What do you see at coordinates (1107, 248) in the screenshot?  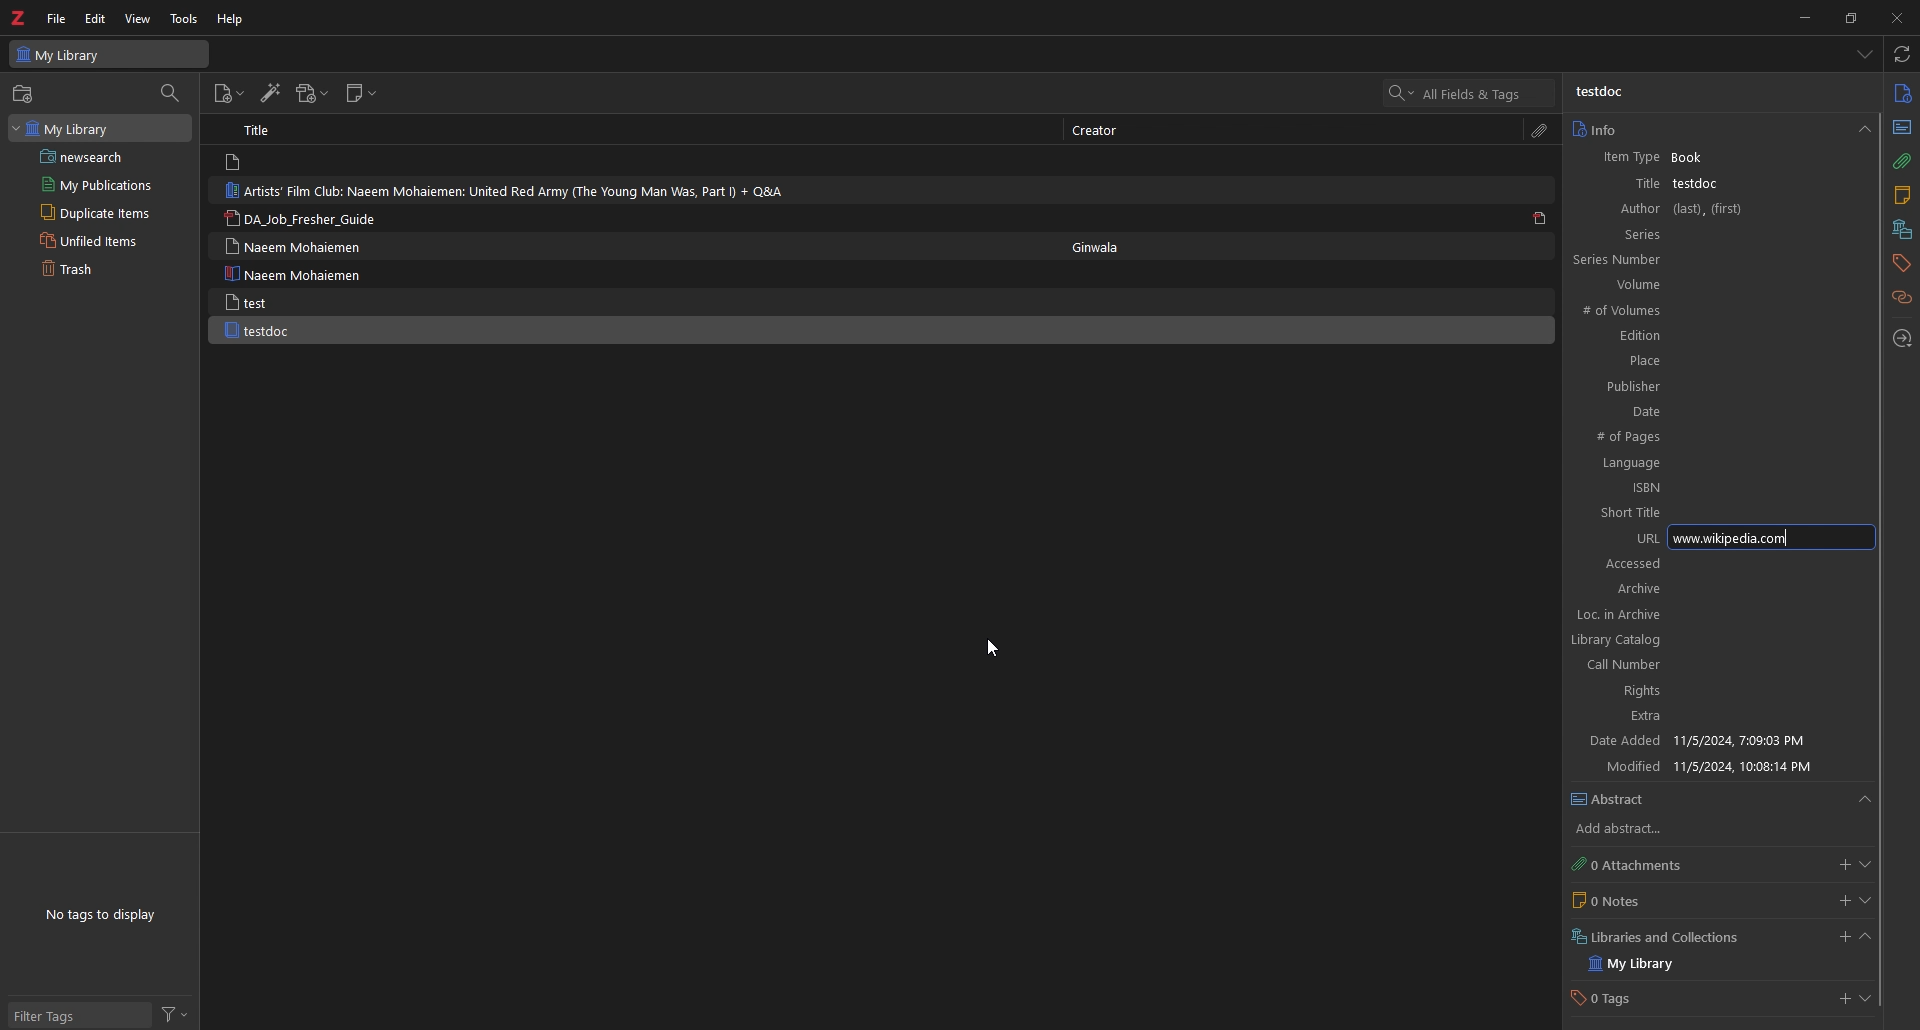 I see `Ginwala` at bounding box center [1107, 248].